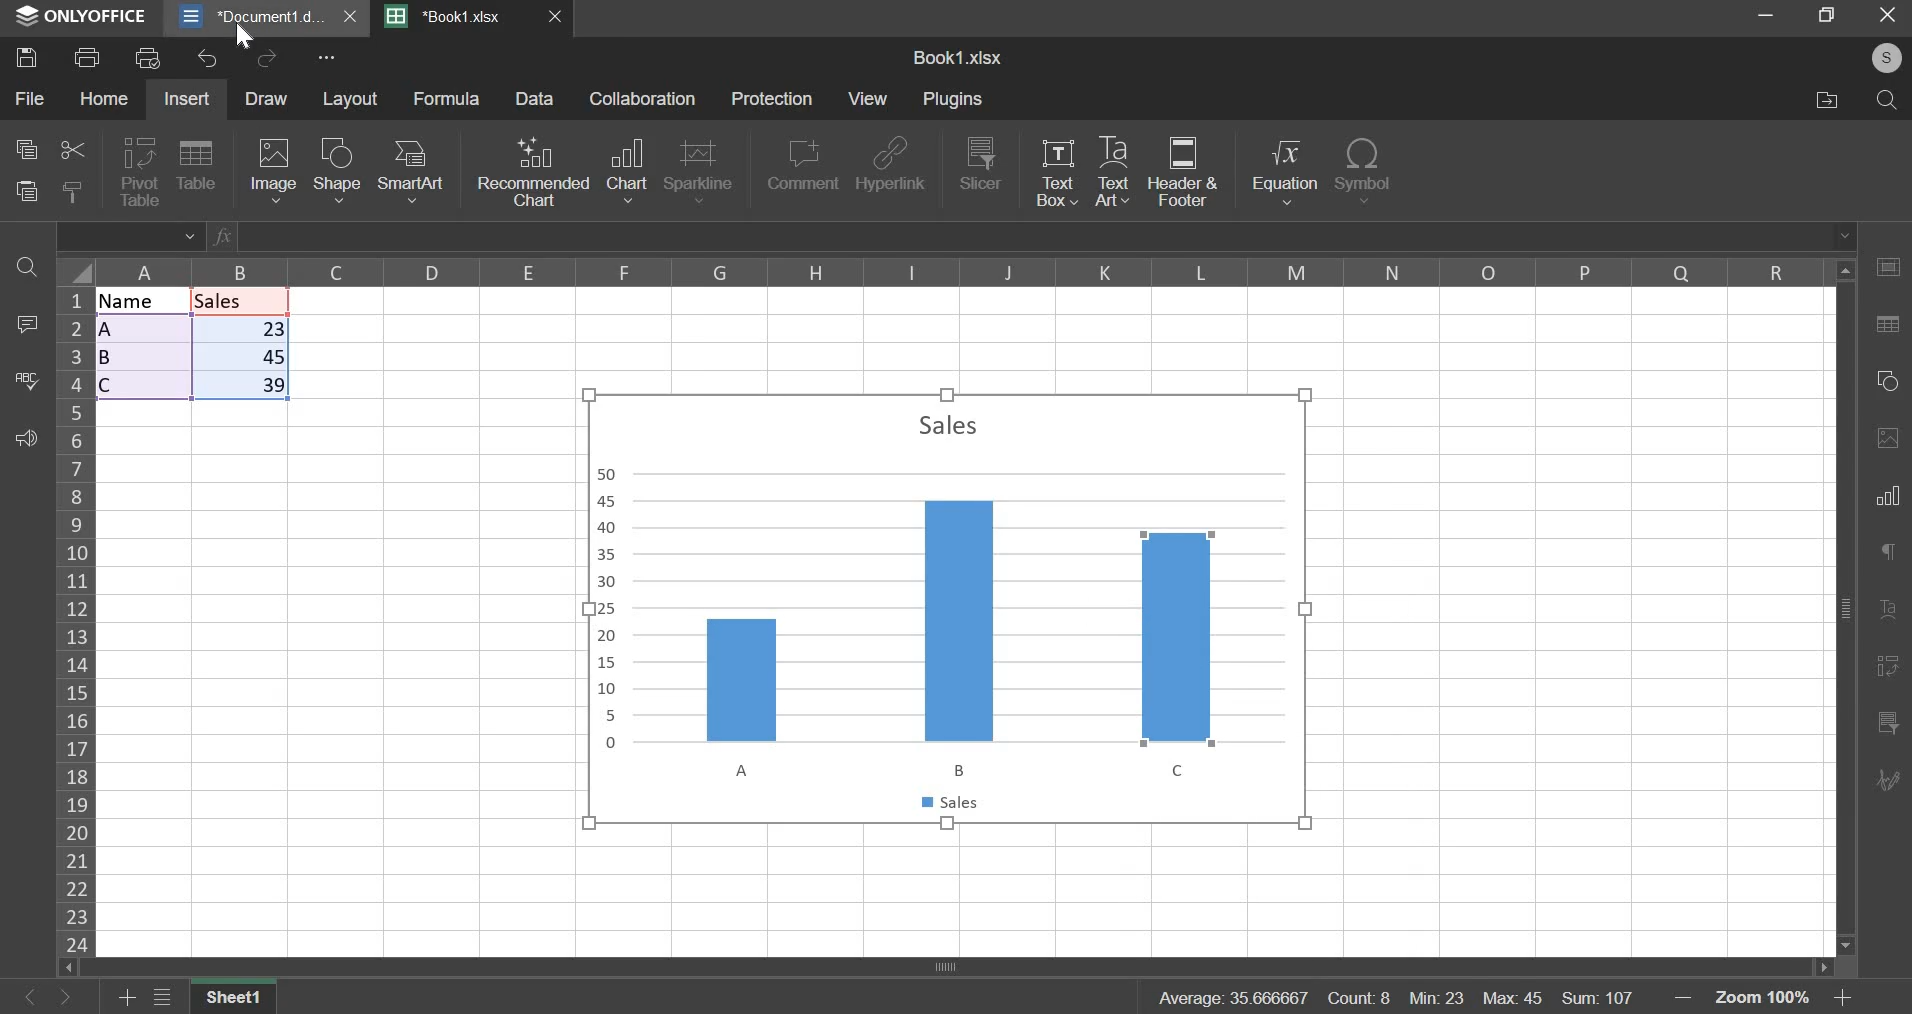 Image resolution: width=1912 pixels, height=1014 pixels. I want to click on Comment Tool, so click(1887, 550).